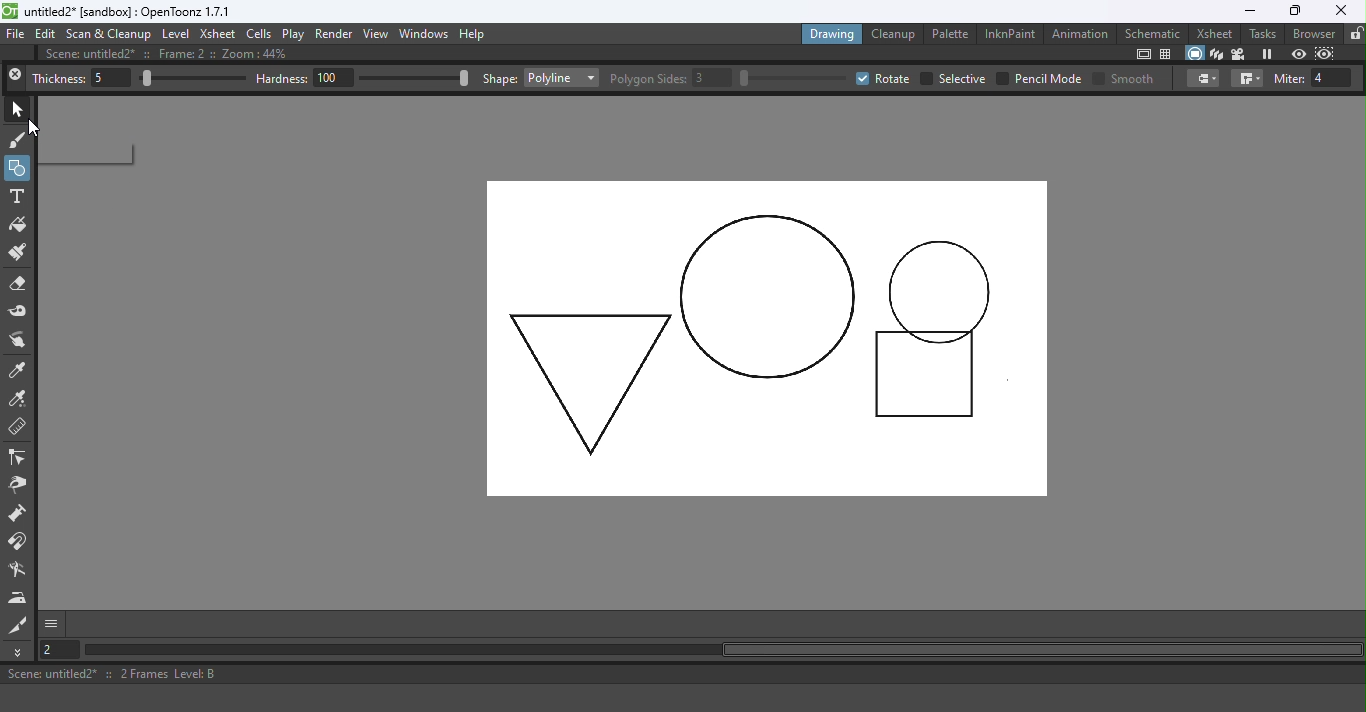 This screenshot has width=1366, height=712. I want to click on 3D view, so click(1217, 54).